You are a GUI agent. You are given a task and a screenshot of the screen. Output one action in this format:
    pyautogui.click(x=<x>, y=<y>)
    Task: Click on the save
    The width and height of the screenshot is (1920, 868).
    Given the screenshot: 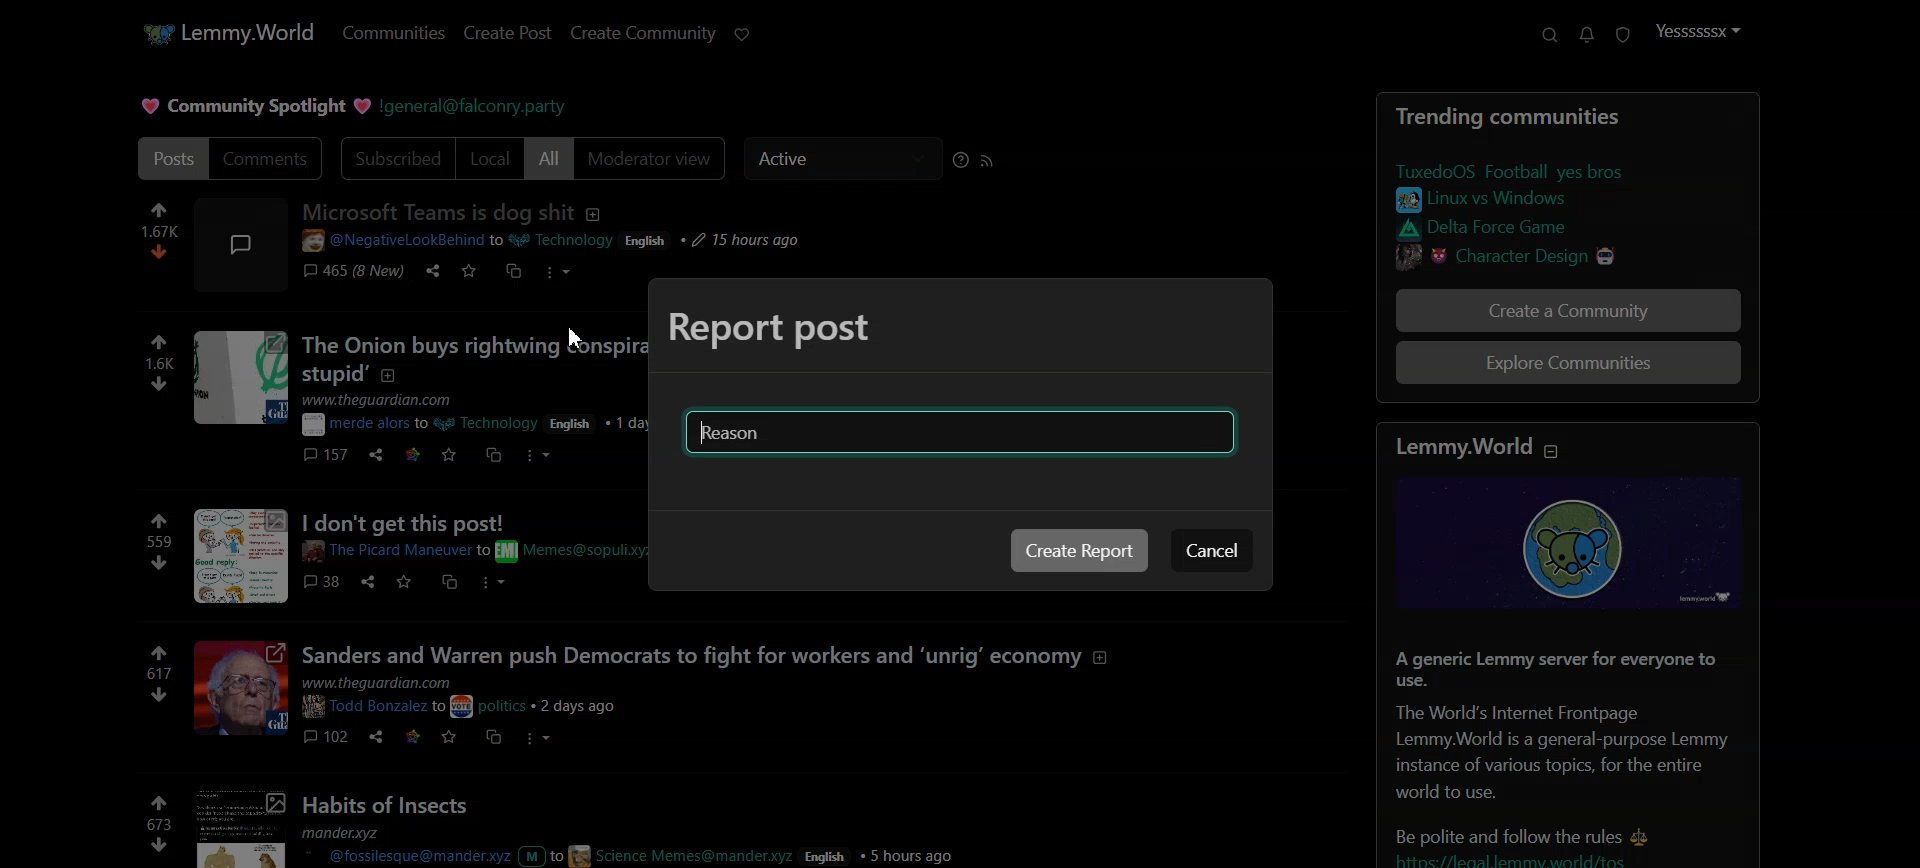 What is the action you would take?
    pyautogui.click(x=452, y=737)
    